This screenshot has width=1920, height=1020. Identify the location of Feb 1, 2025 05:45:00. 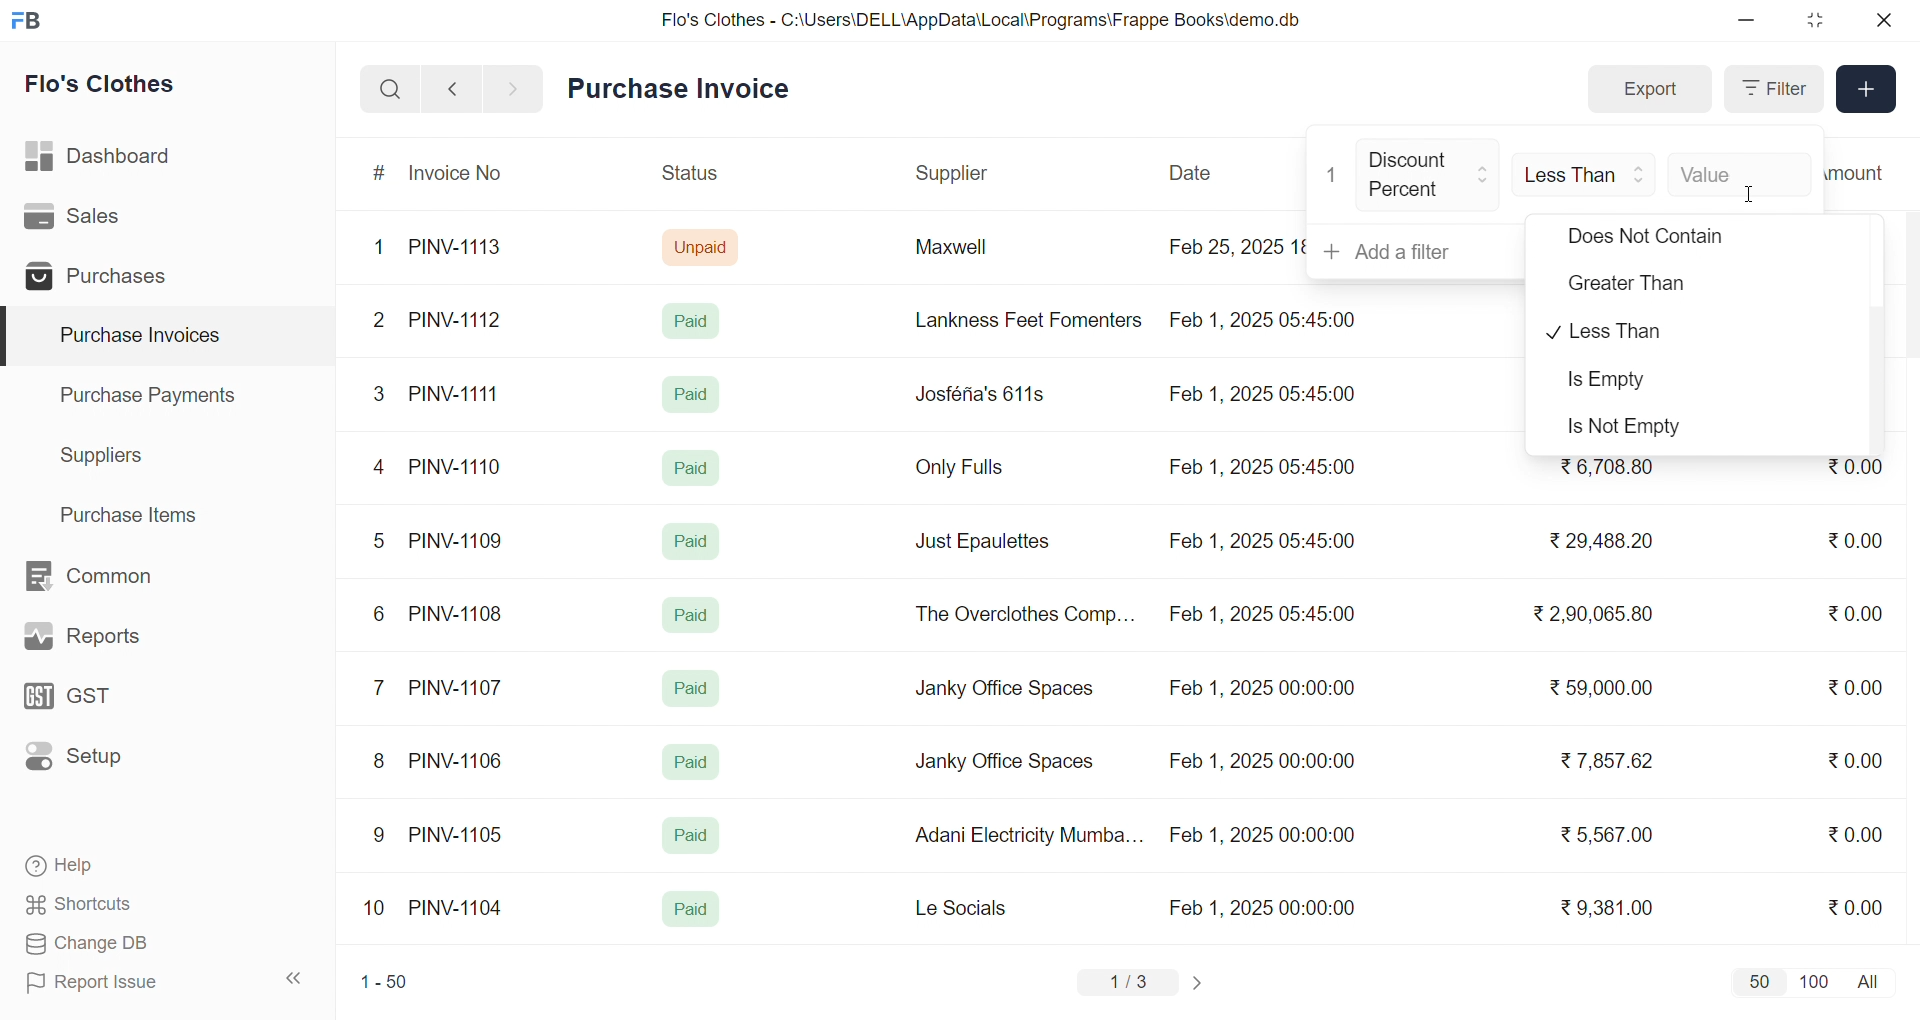
(1260, 396).